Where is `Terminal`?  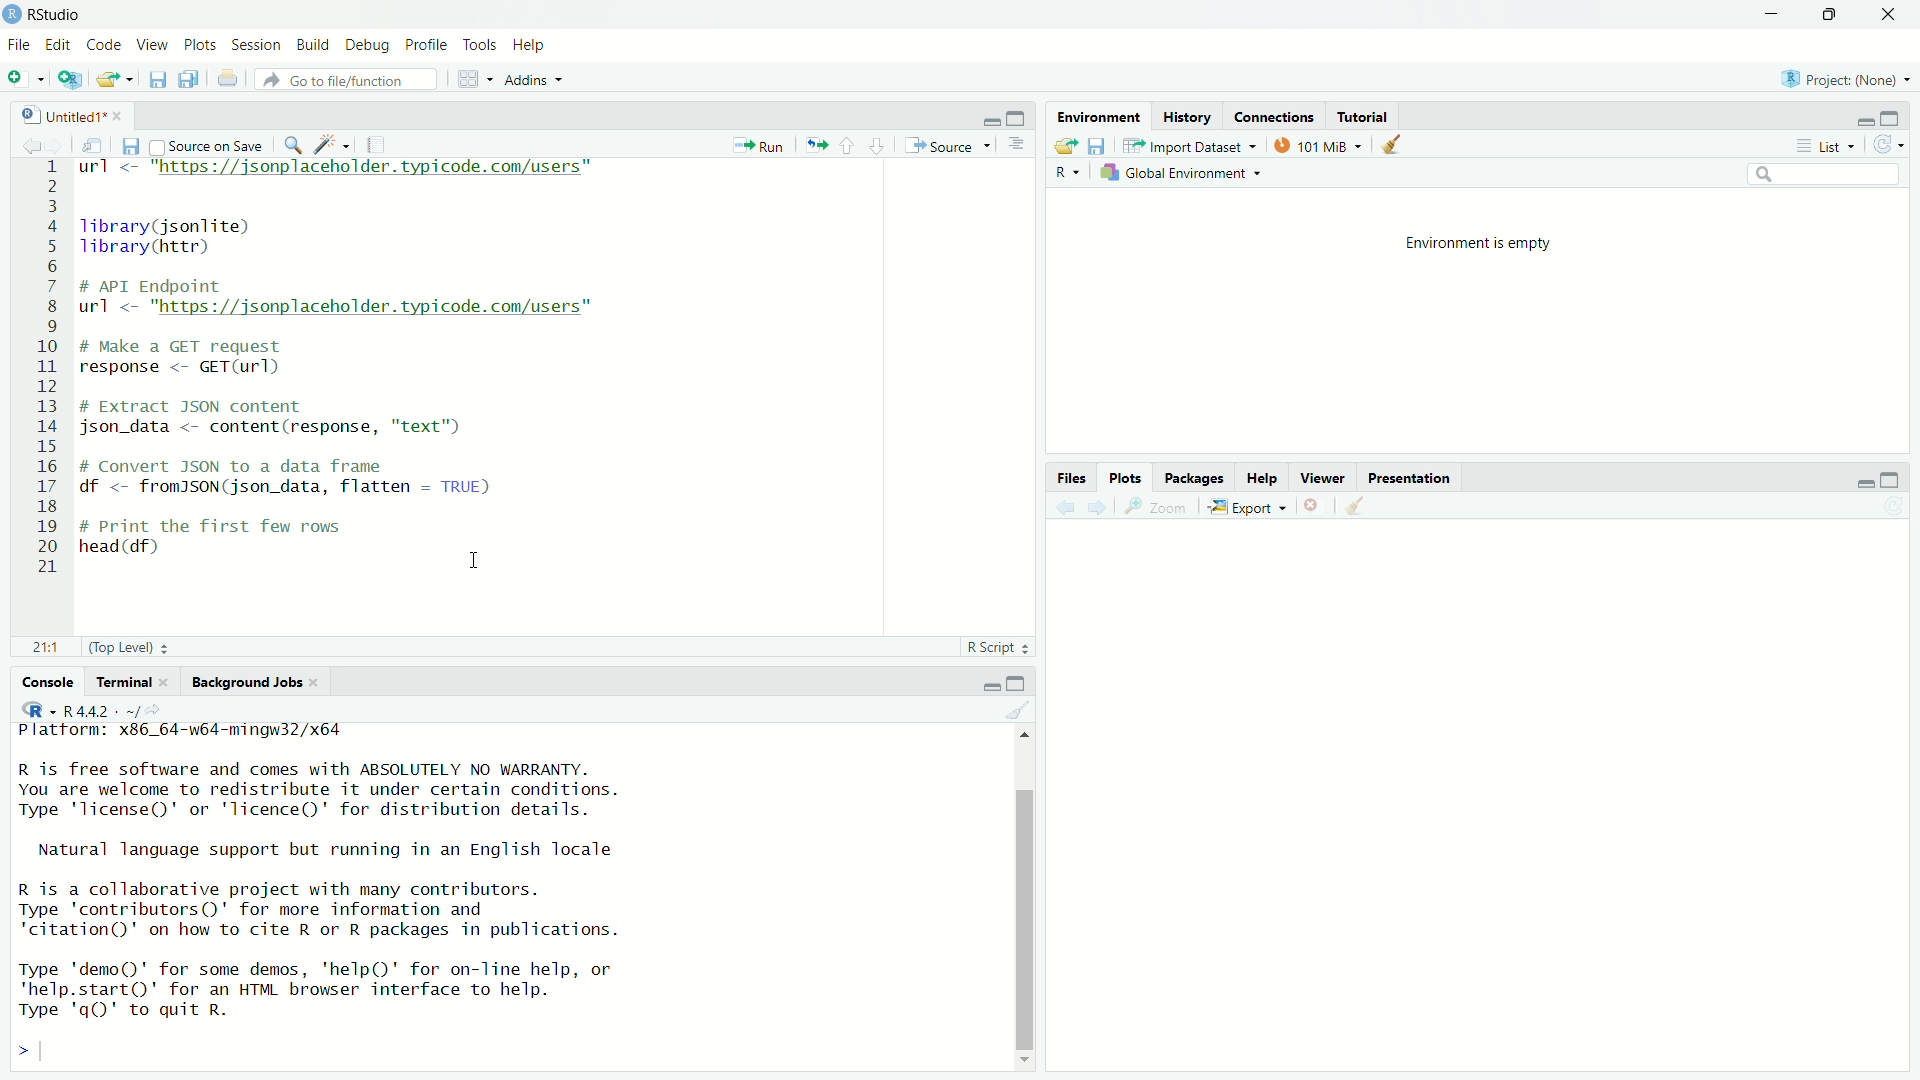
Terminal is located at coordinates (134, 683).